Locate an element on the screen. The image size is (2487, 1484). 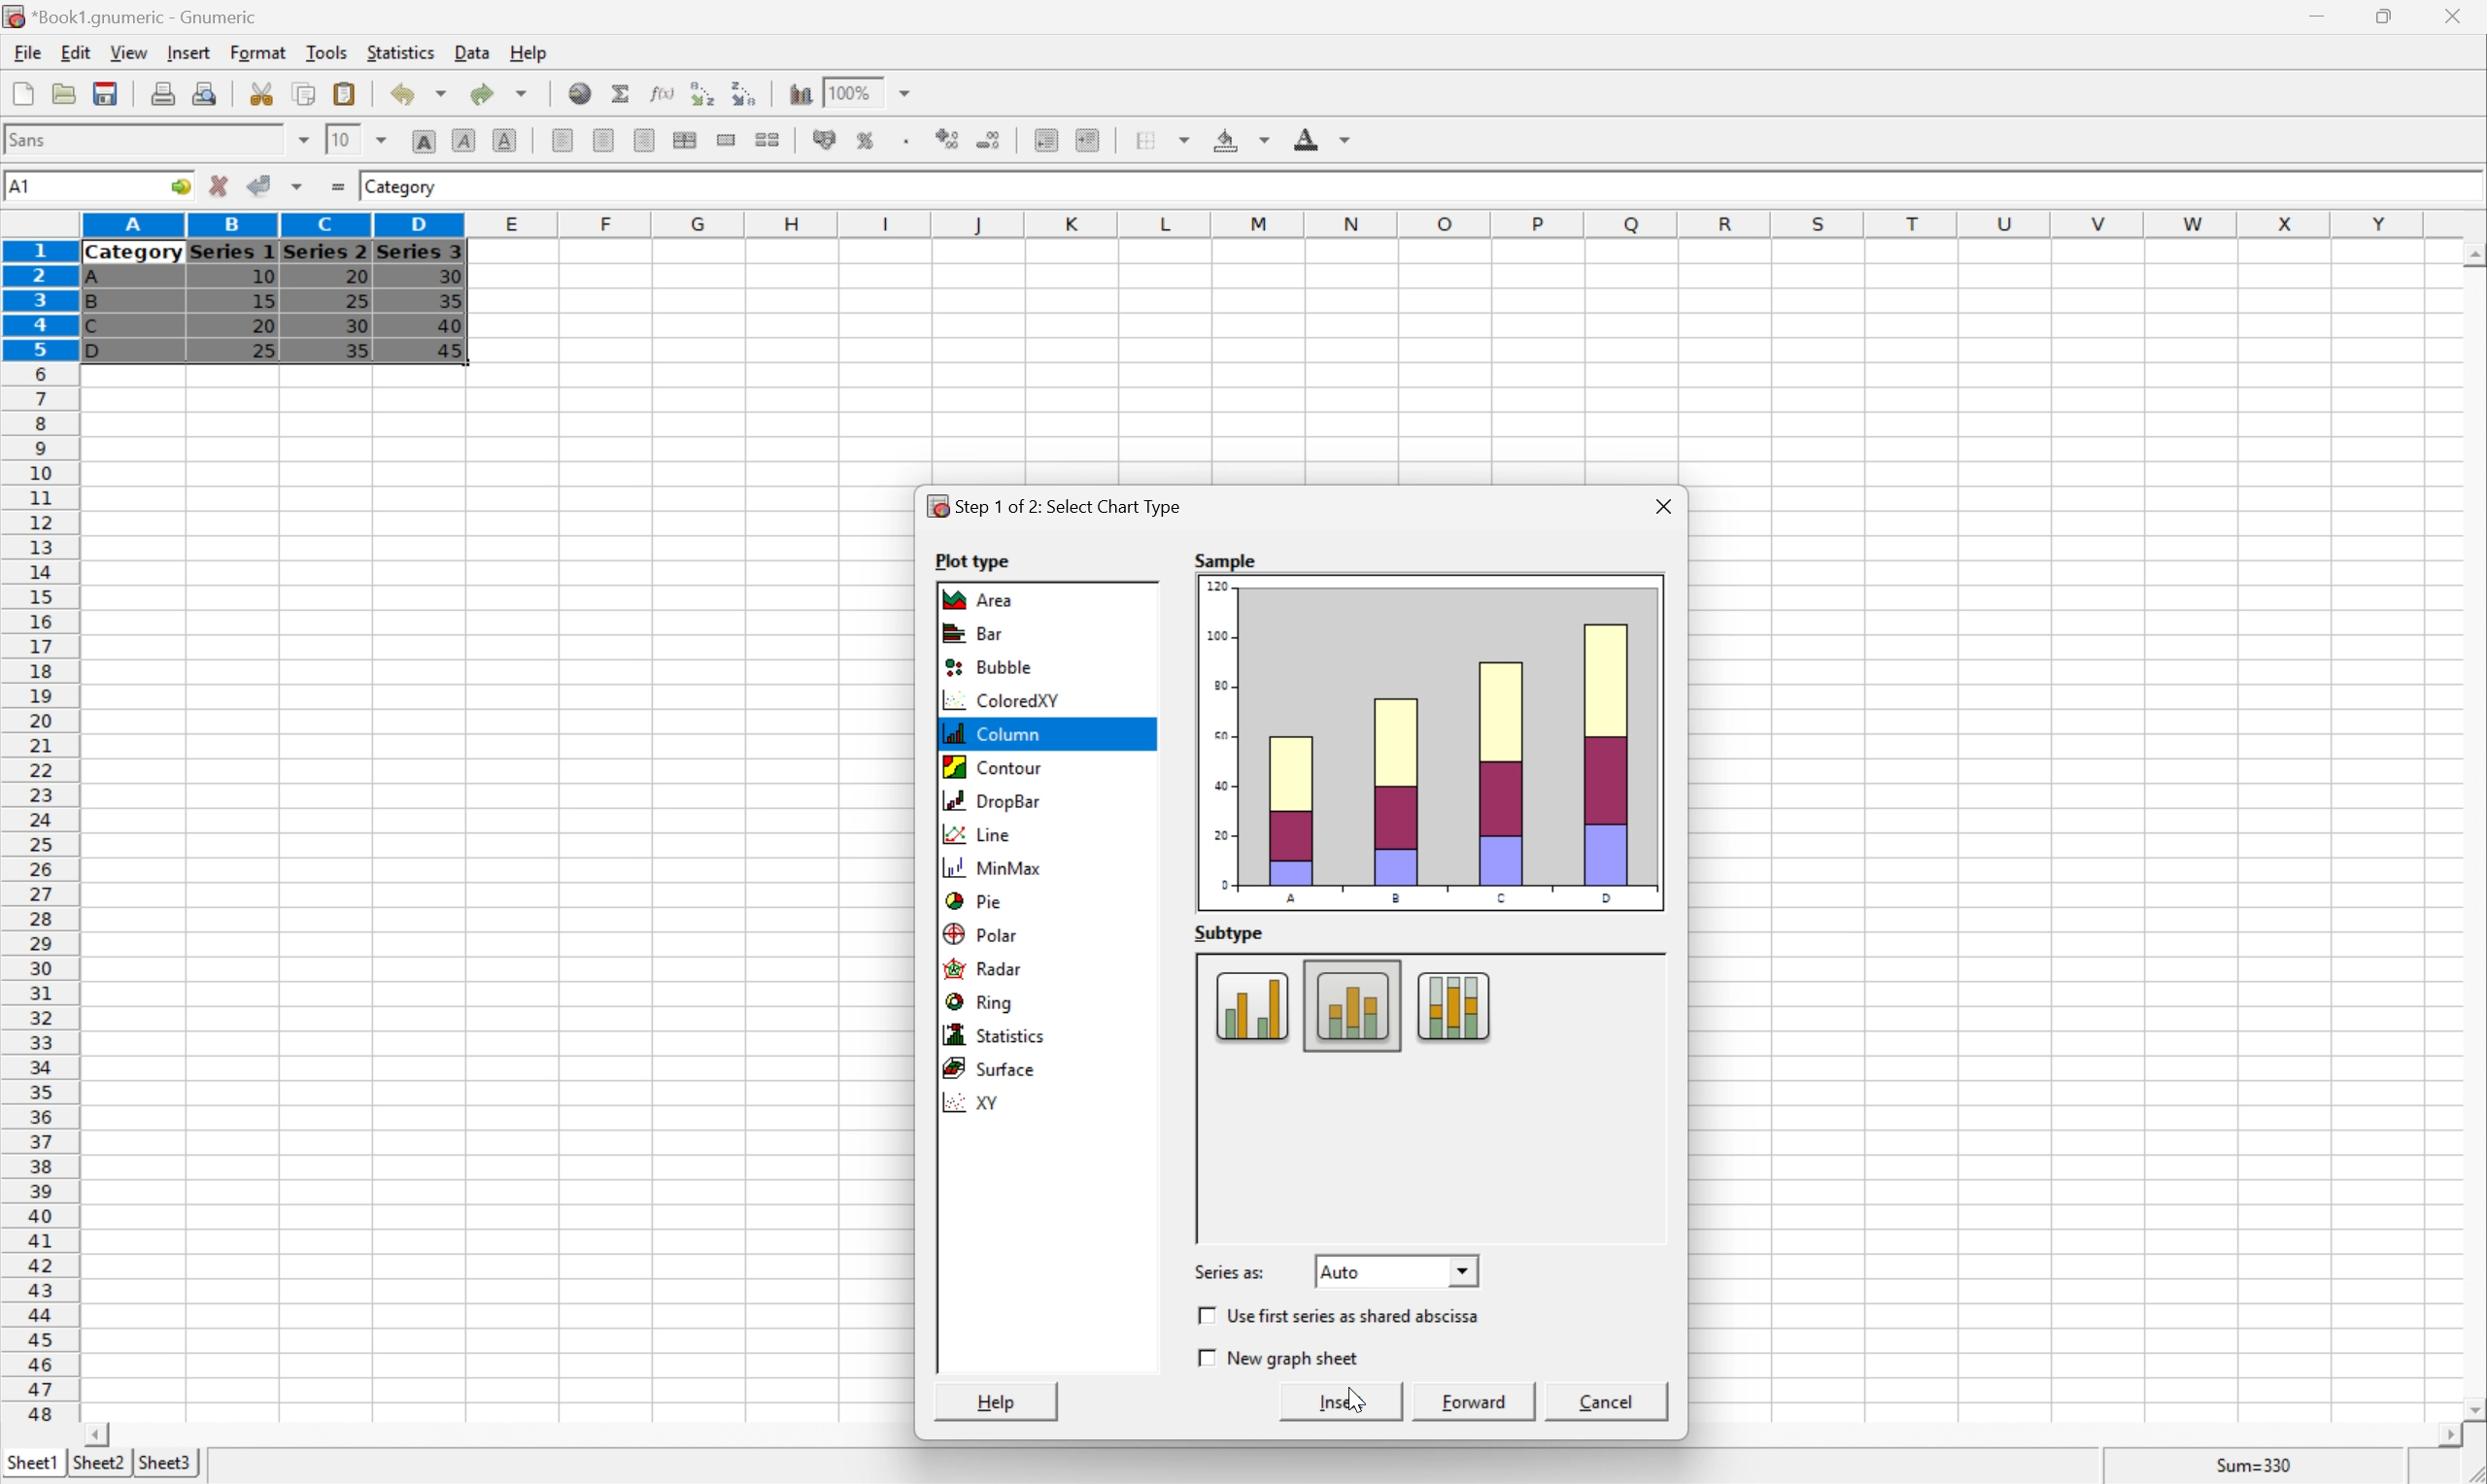
5R*4C is located at coordinates (42, 189).